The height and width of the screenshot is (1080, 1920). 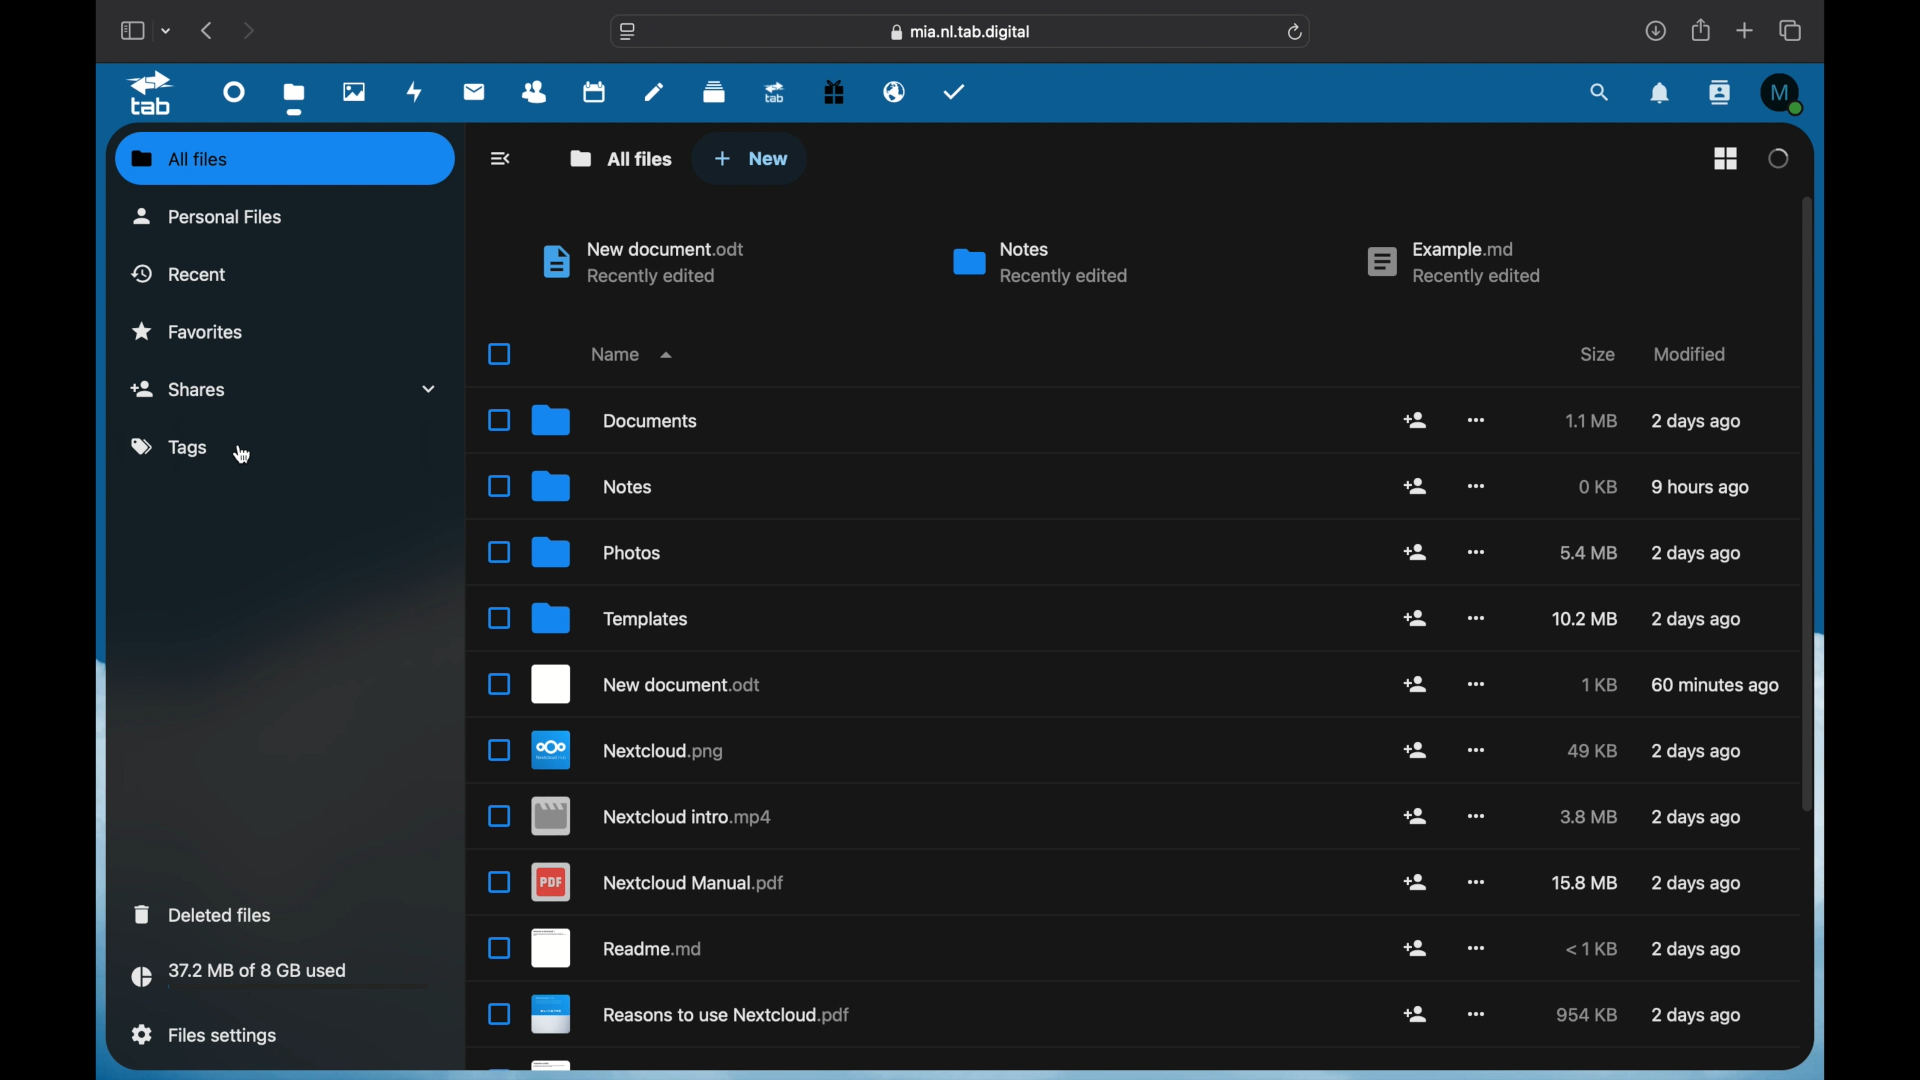 I want to click on back, so click(x=499, y=158).